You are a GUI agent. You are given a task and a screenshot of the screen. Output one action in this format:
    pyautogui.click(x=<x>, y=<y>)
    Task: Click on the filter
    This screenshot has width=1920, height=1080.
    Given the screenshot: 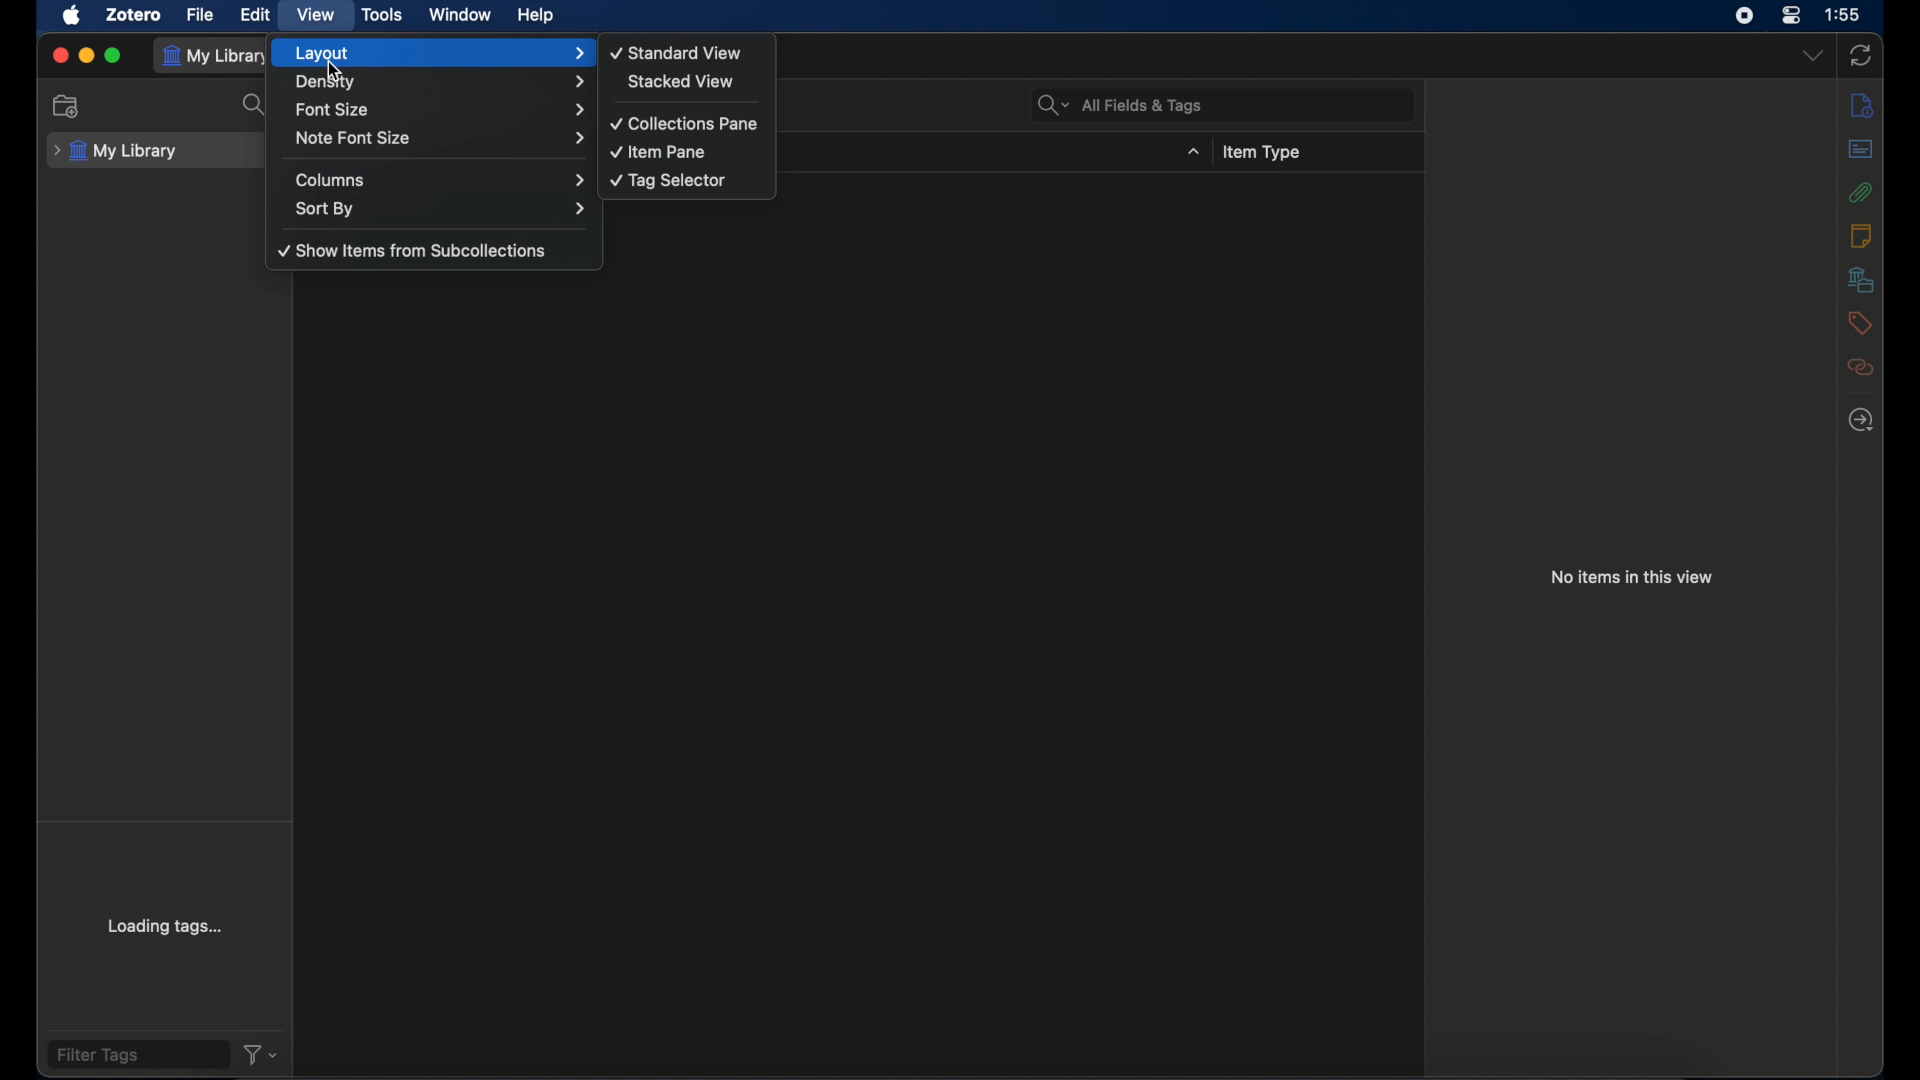 What is the action you would take?
    pyautogui.click(x=262, y=1054)
    